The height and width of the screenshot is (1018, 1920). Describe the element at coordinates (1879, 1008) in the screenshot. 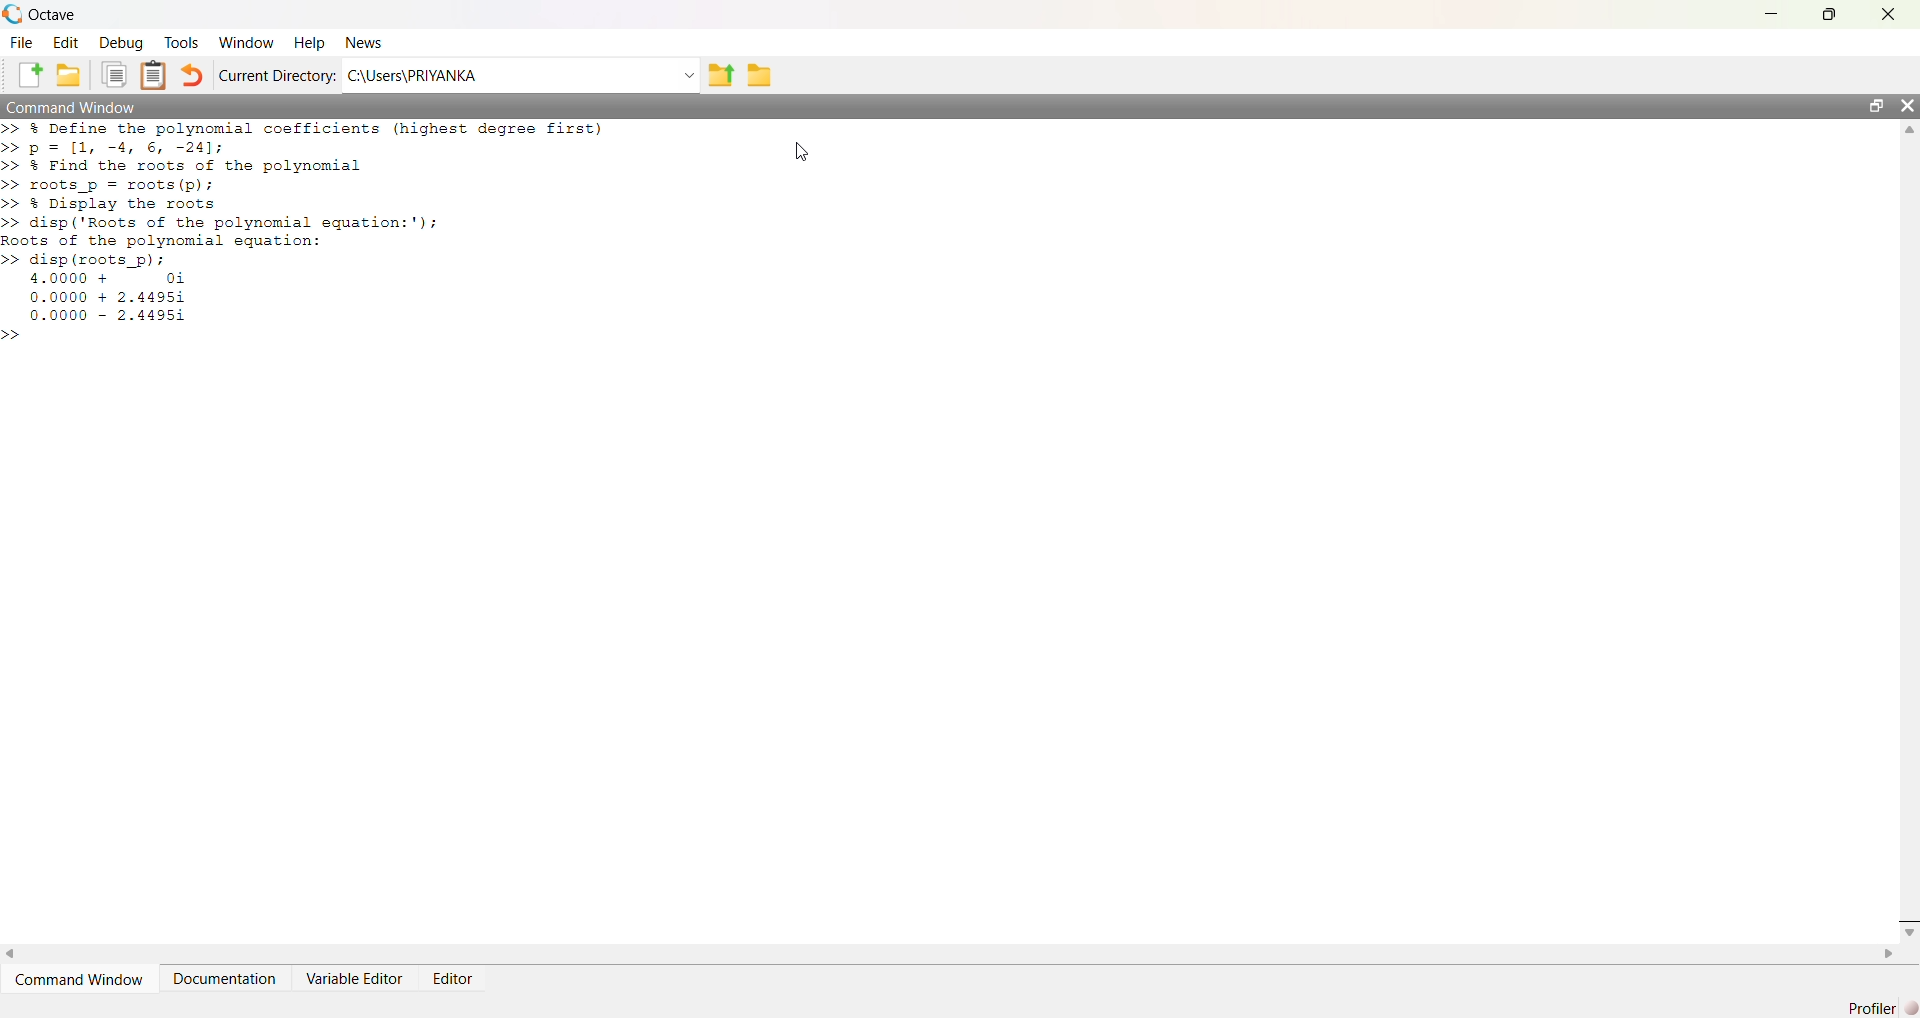

I see `Profile` at that location.